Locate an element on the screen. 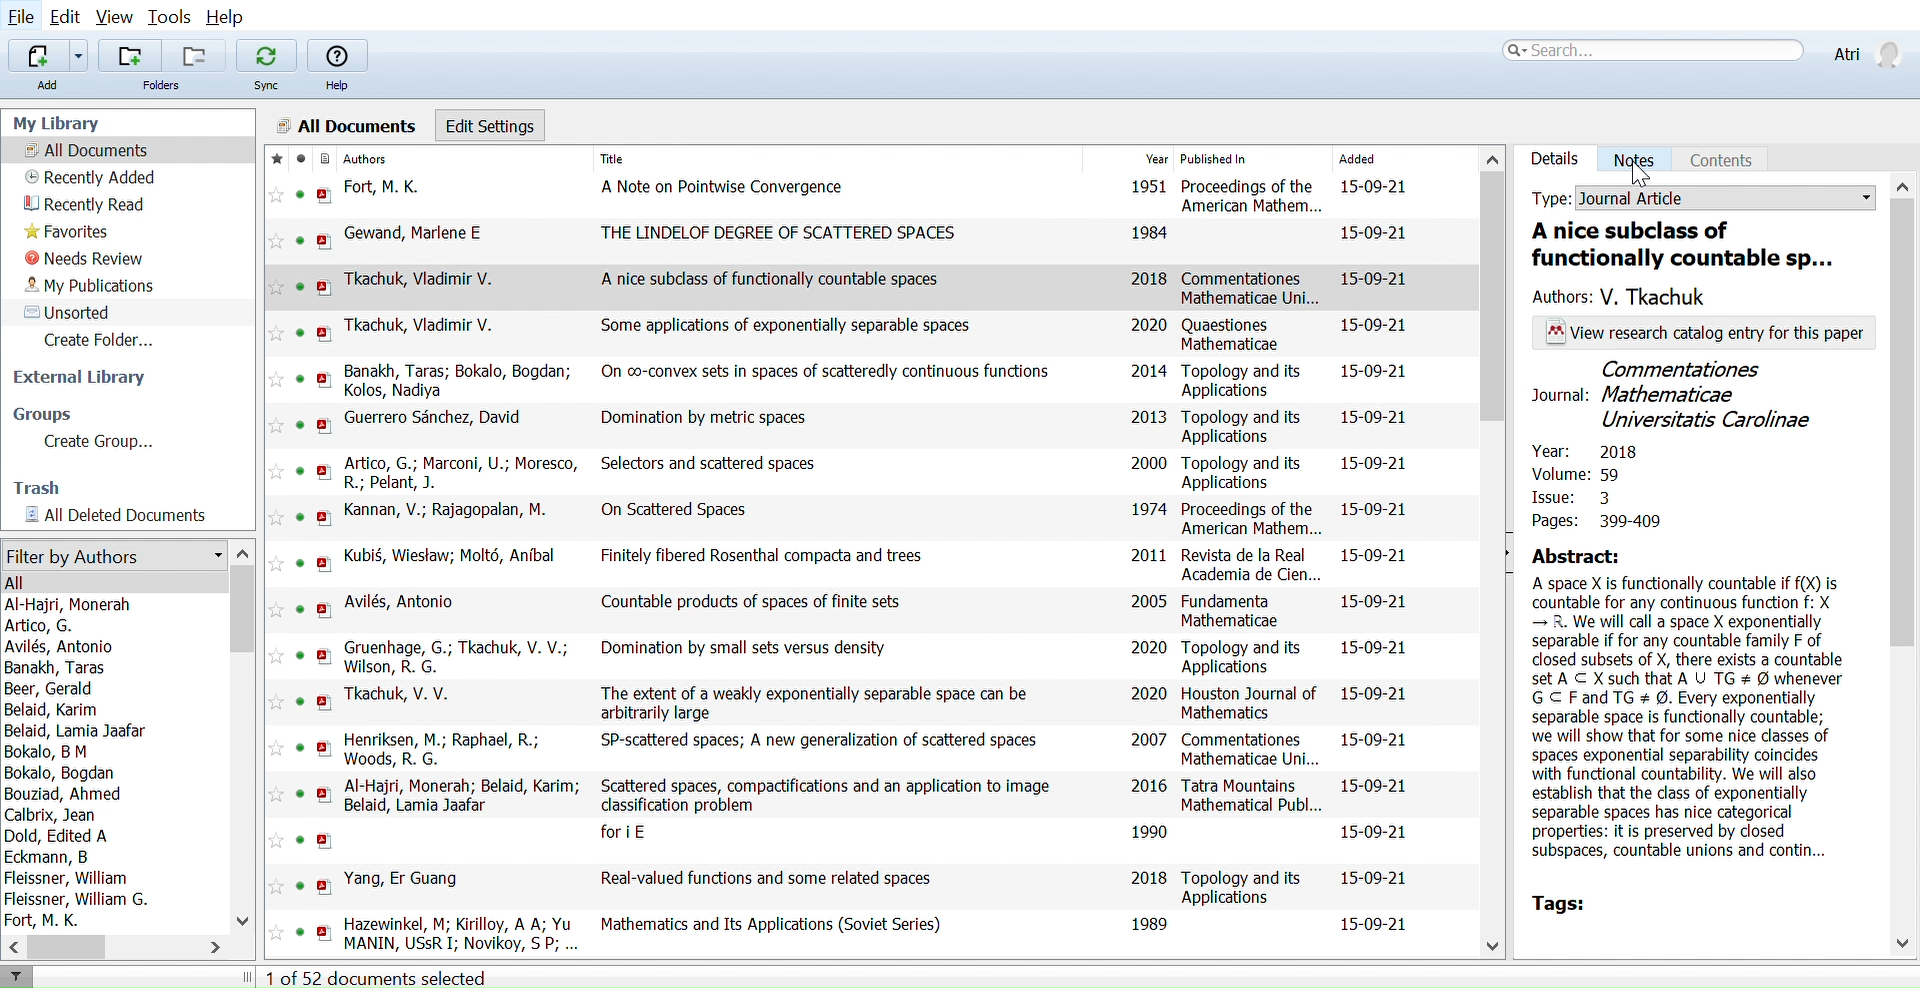 The width and height of the screenshot is (1920, 988). Banakh, Taras is located at coordinates (59, 668).